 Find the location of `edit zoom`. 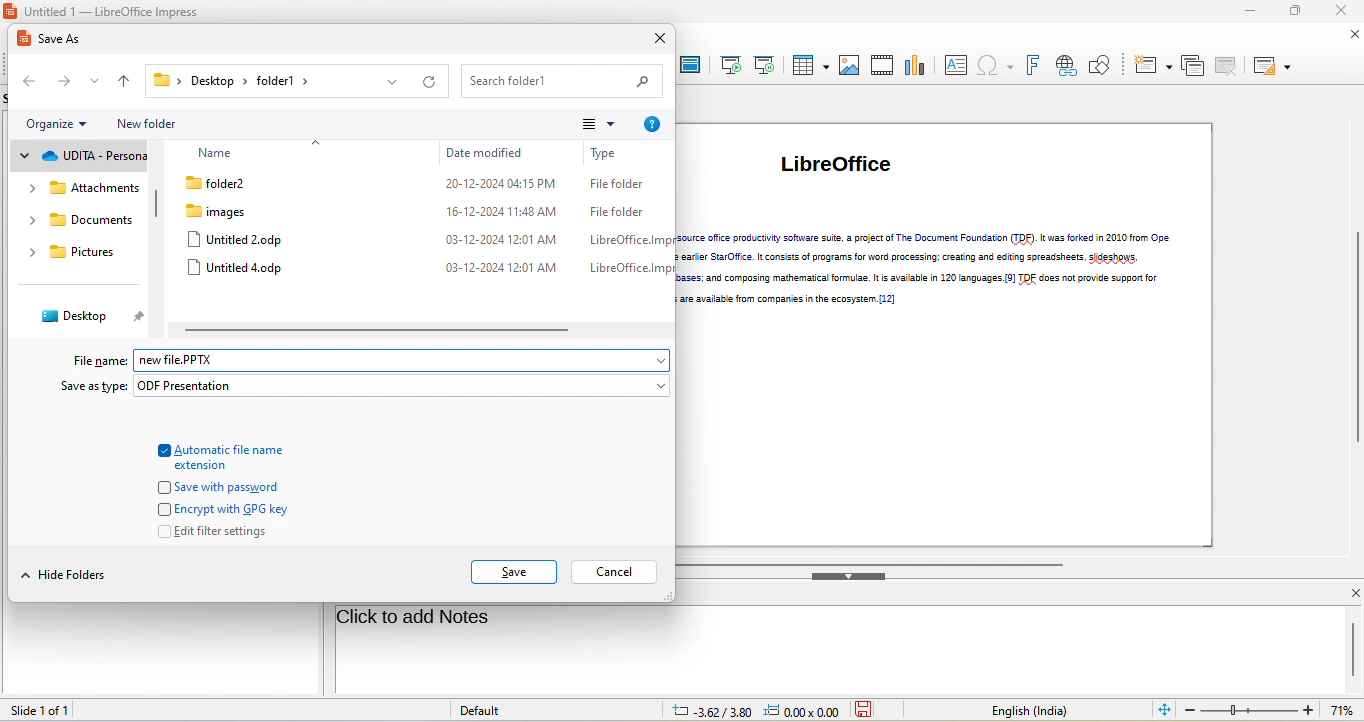

edit zoom is located at coordinates (1249, 711).